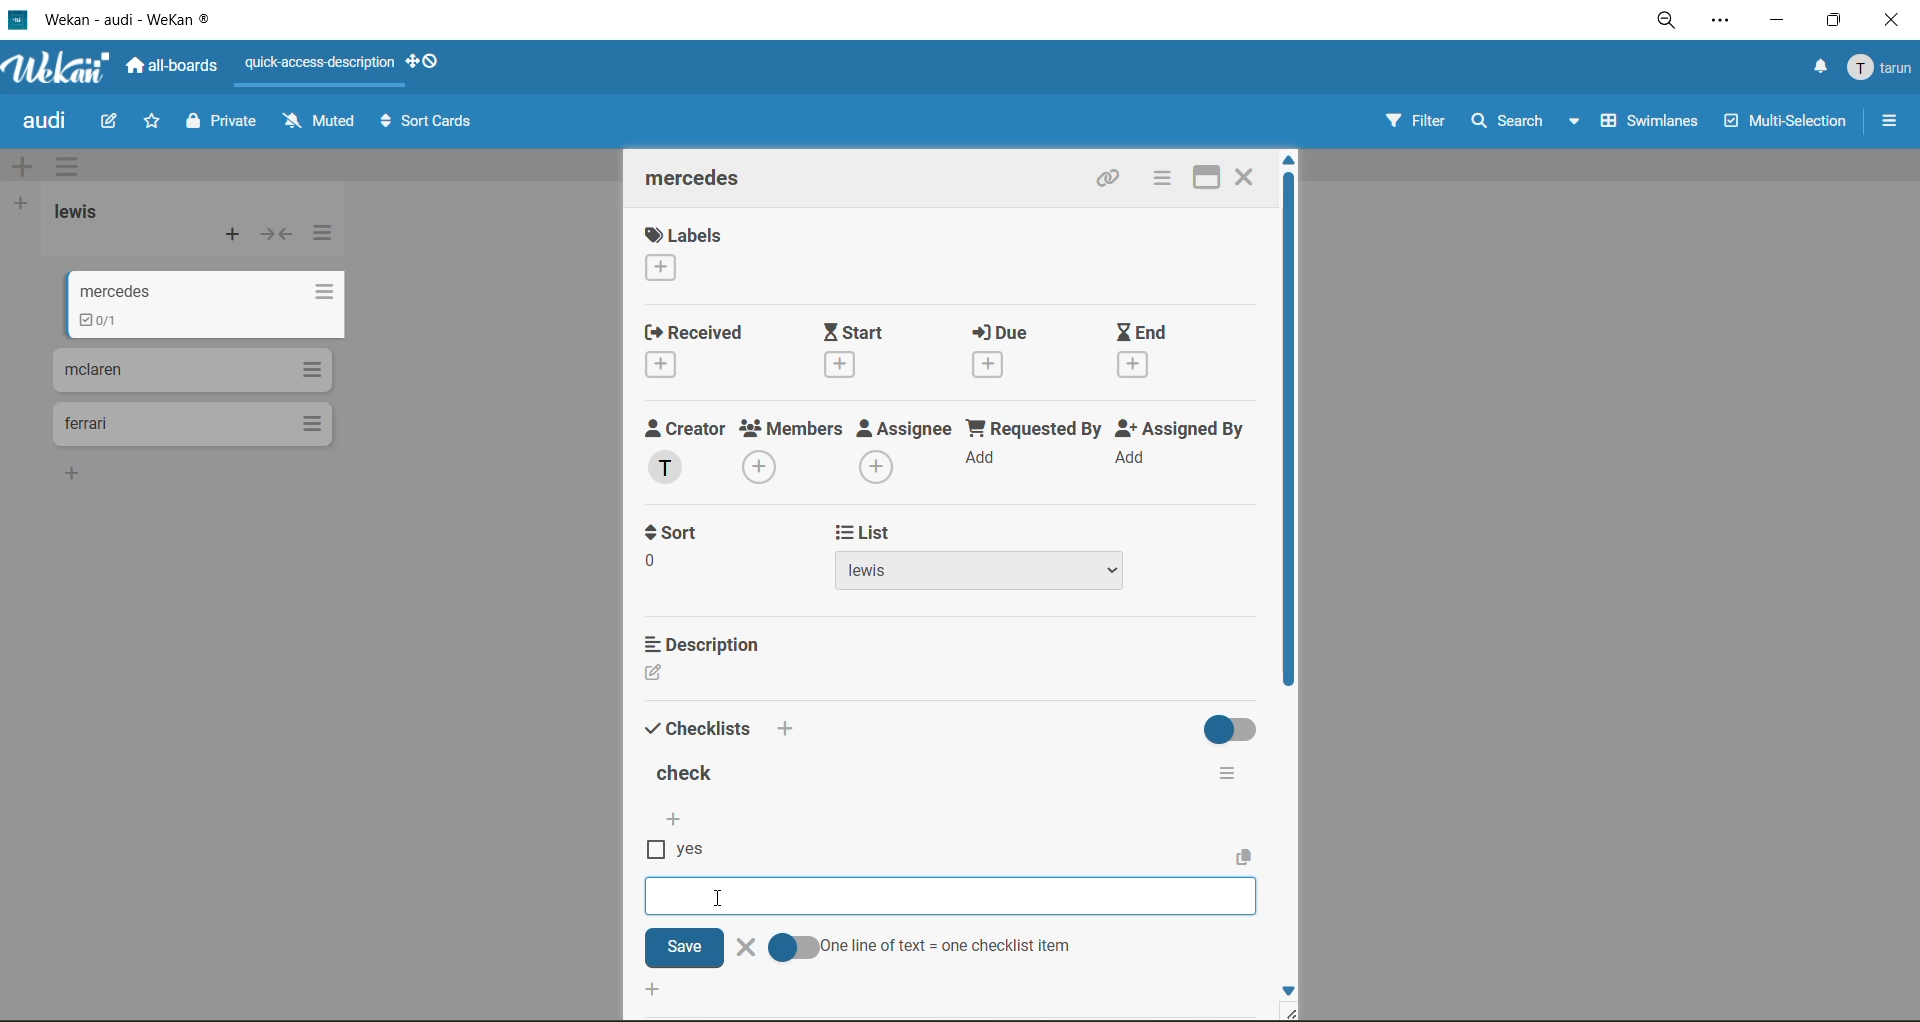  I want to click on list title, so click(85, 212).